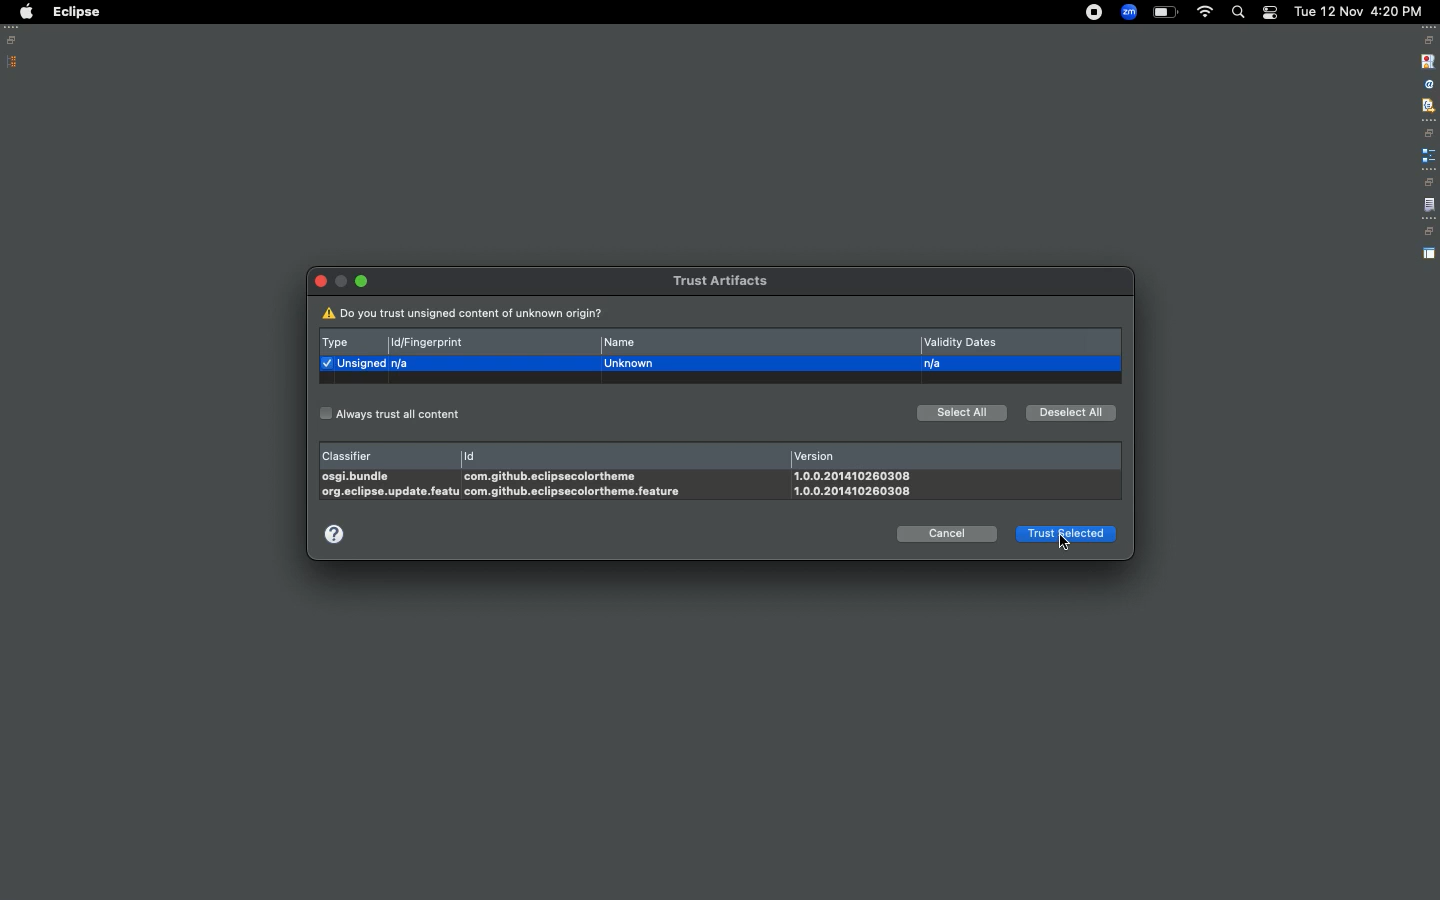 Image resolution: width=1440 pixels, height=900 pixels. I want to click on Eclipse, so click(76, 12).